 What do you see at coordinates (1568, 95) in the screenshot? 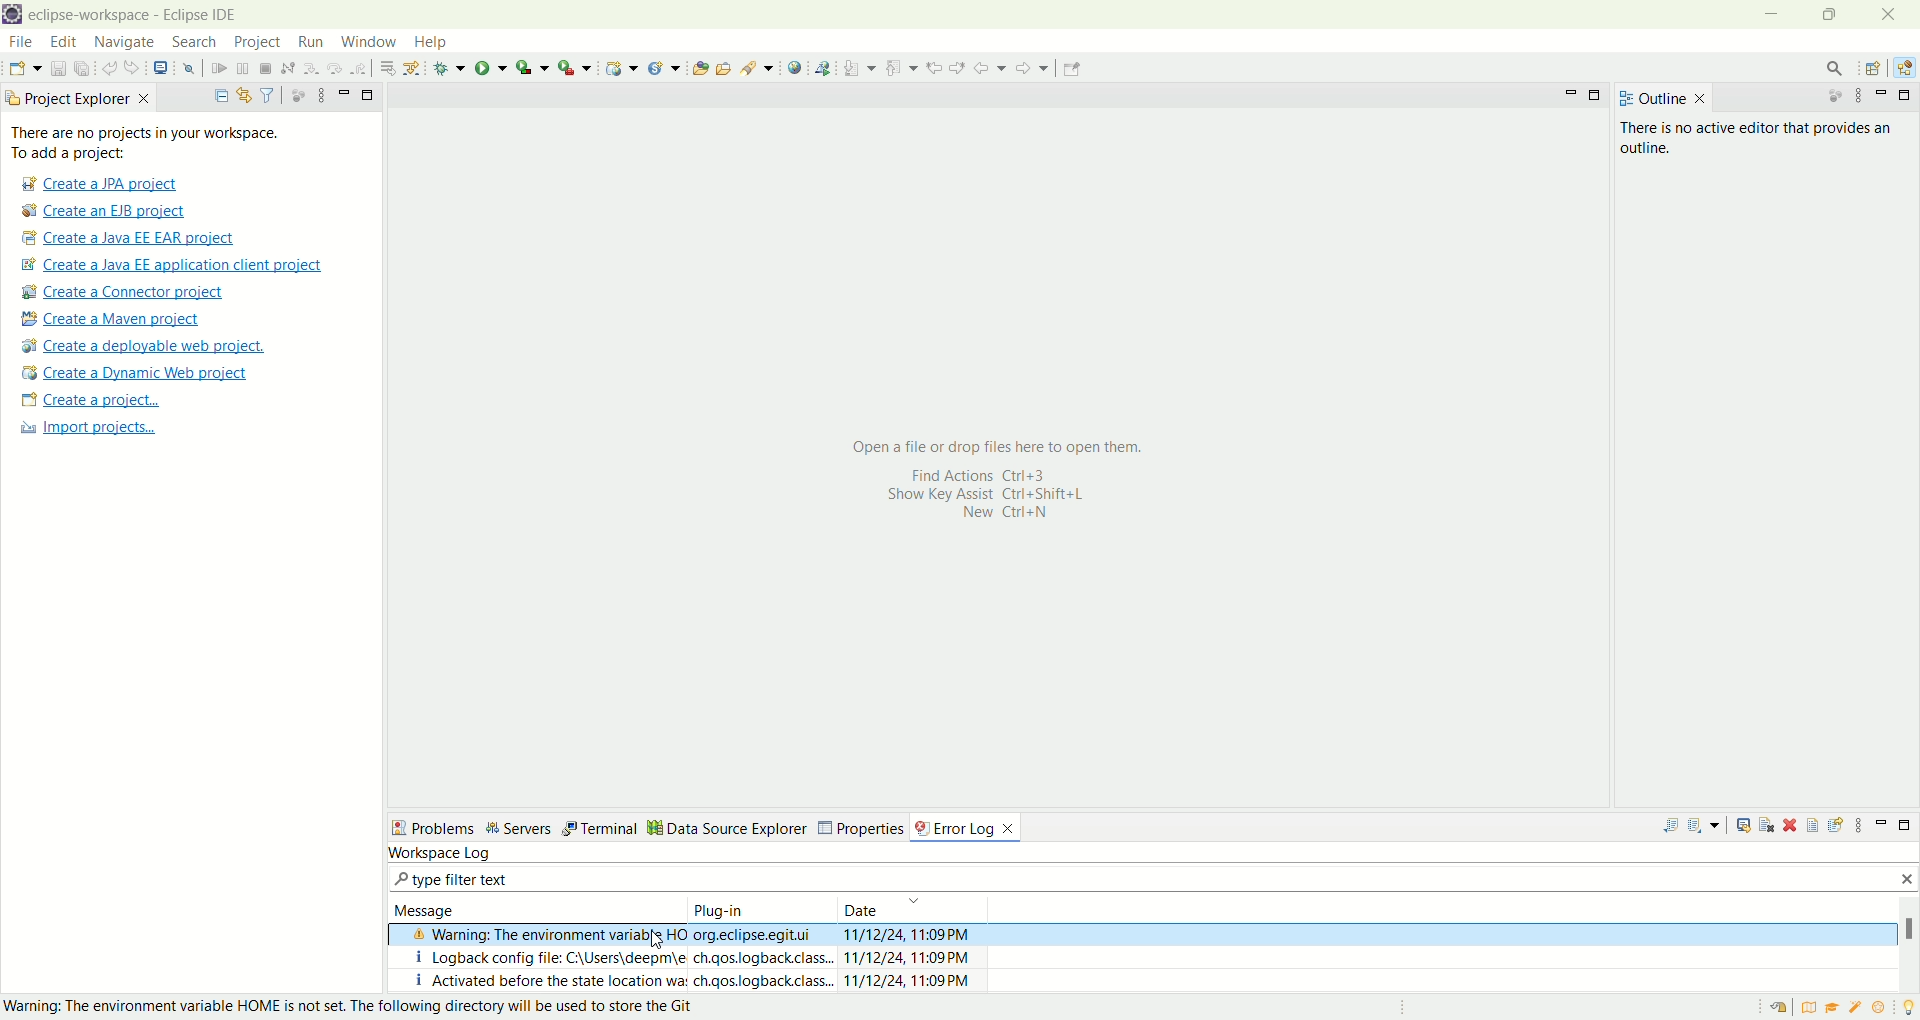
I see `minimize` at bounding box center [1568, 95].